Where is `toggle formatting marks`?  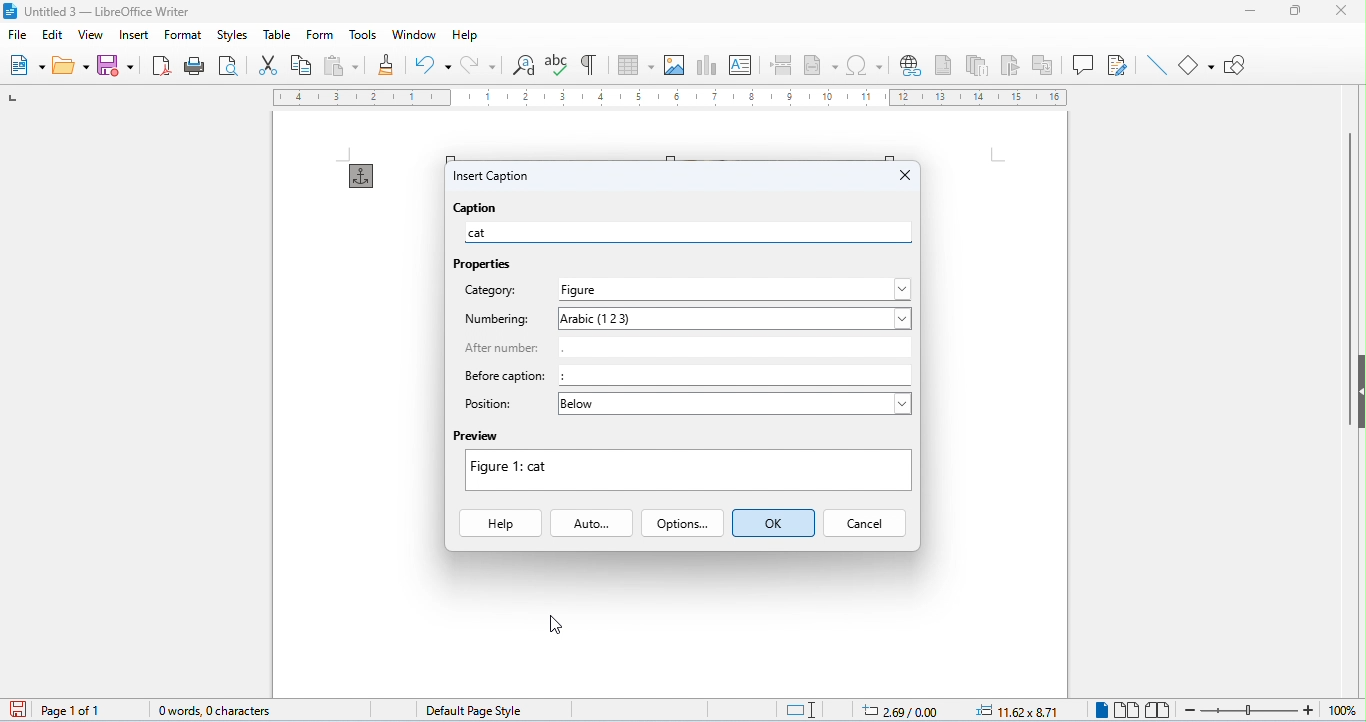 toggle formatting marks is located at coordinates (590, 64).